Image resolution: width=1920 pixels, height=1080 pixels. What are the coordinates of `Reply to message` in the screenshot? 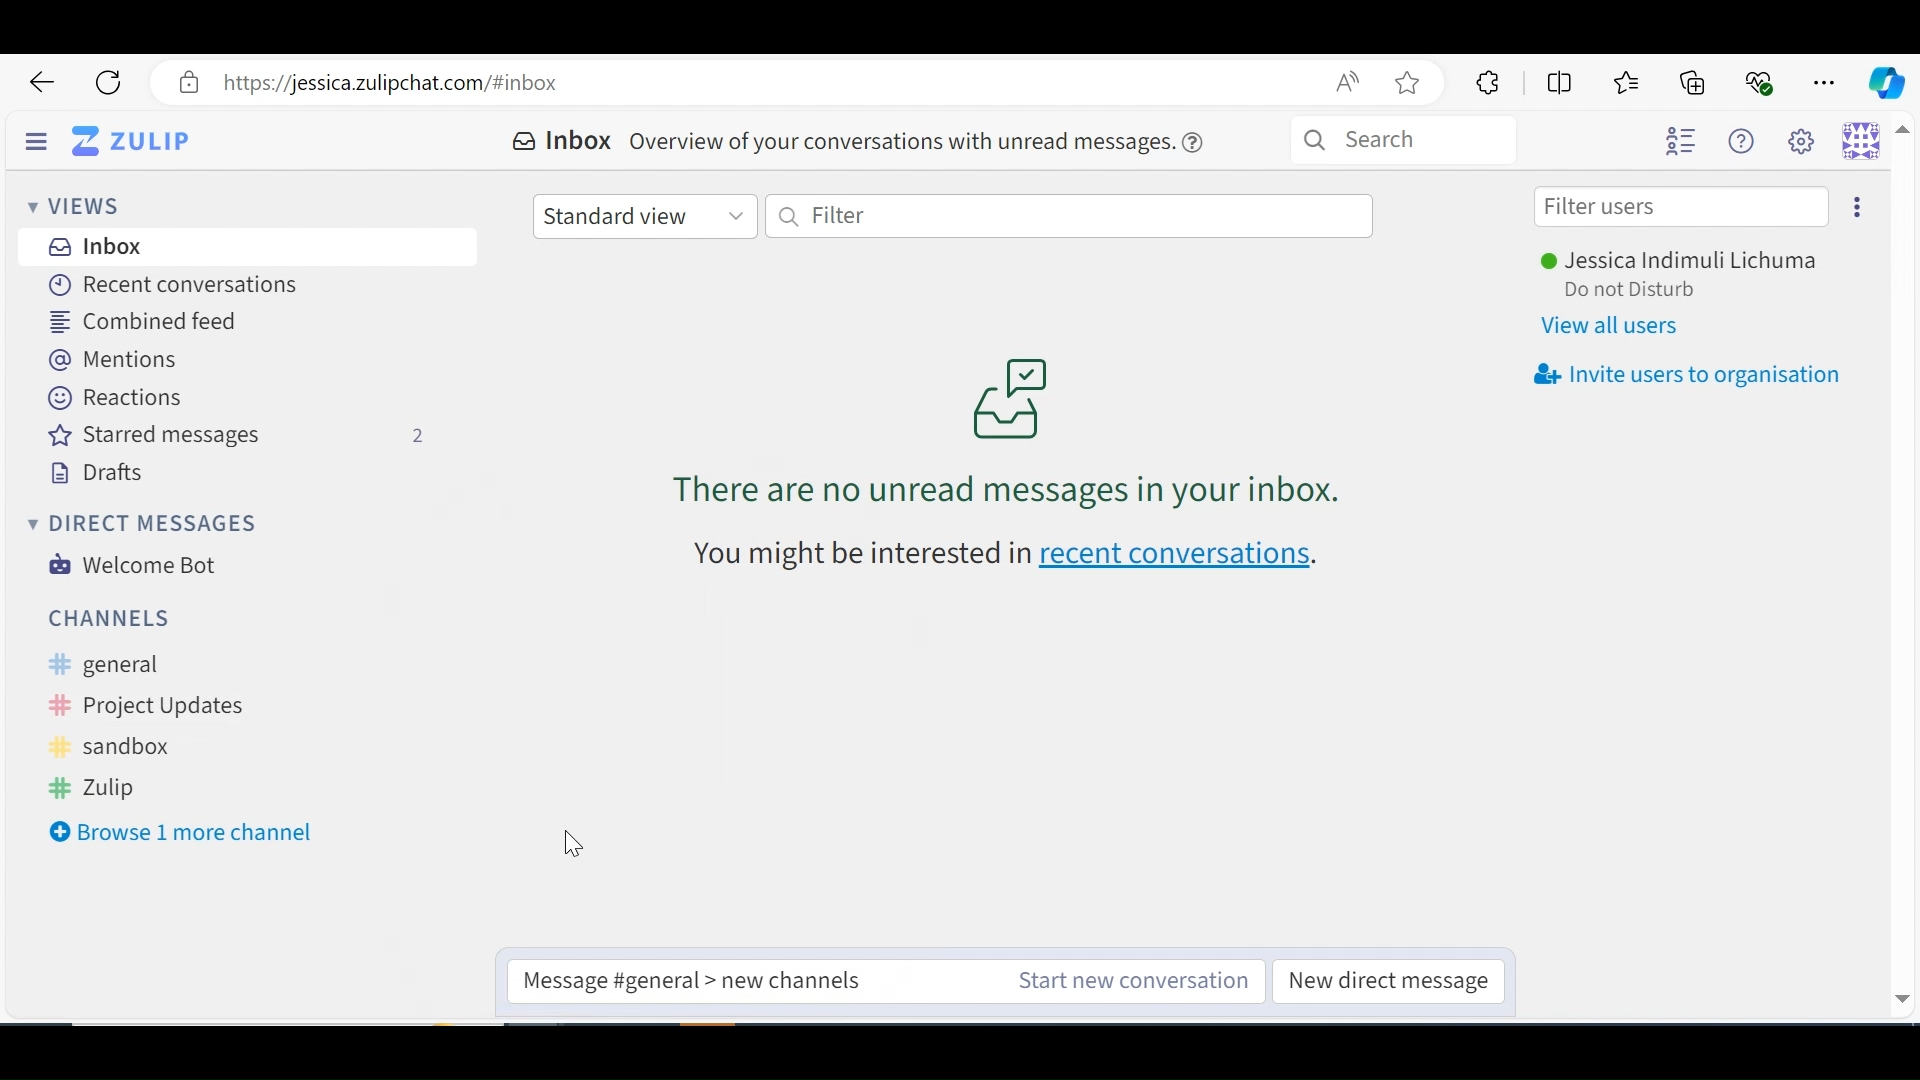 It's located at (697, 979).